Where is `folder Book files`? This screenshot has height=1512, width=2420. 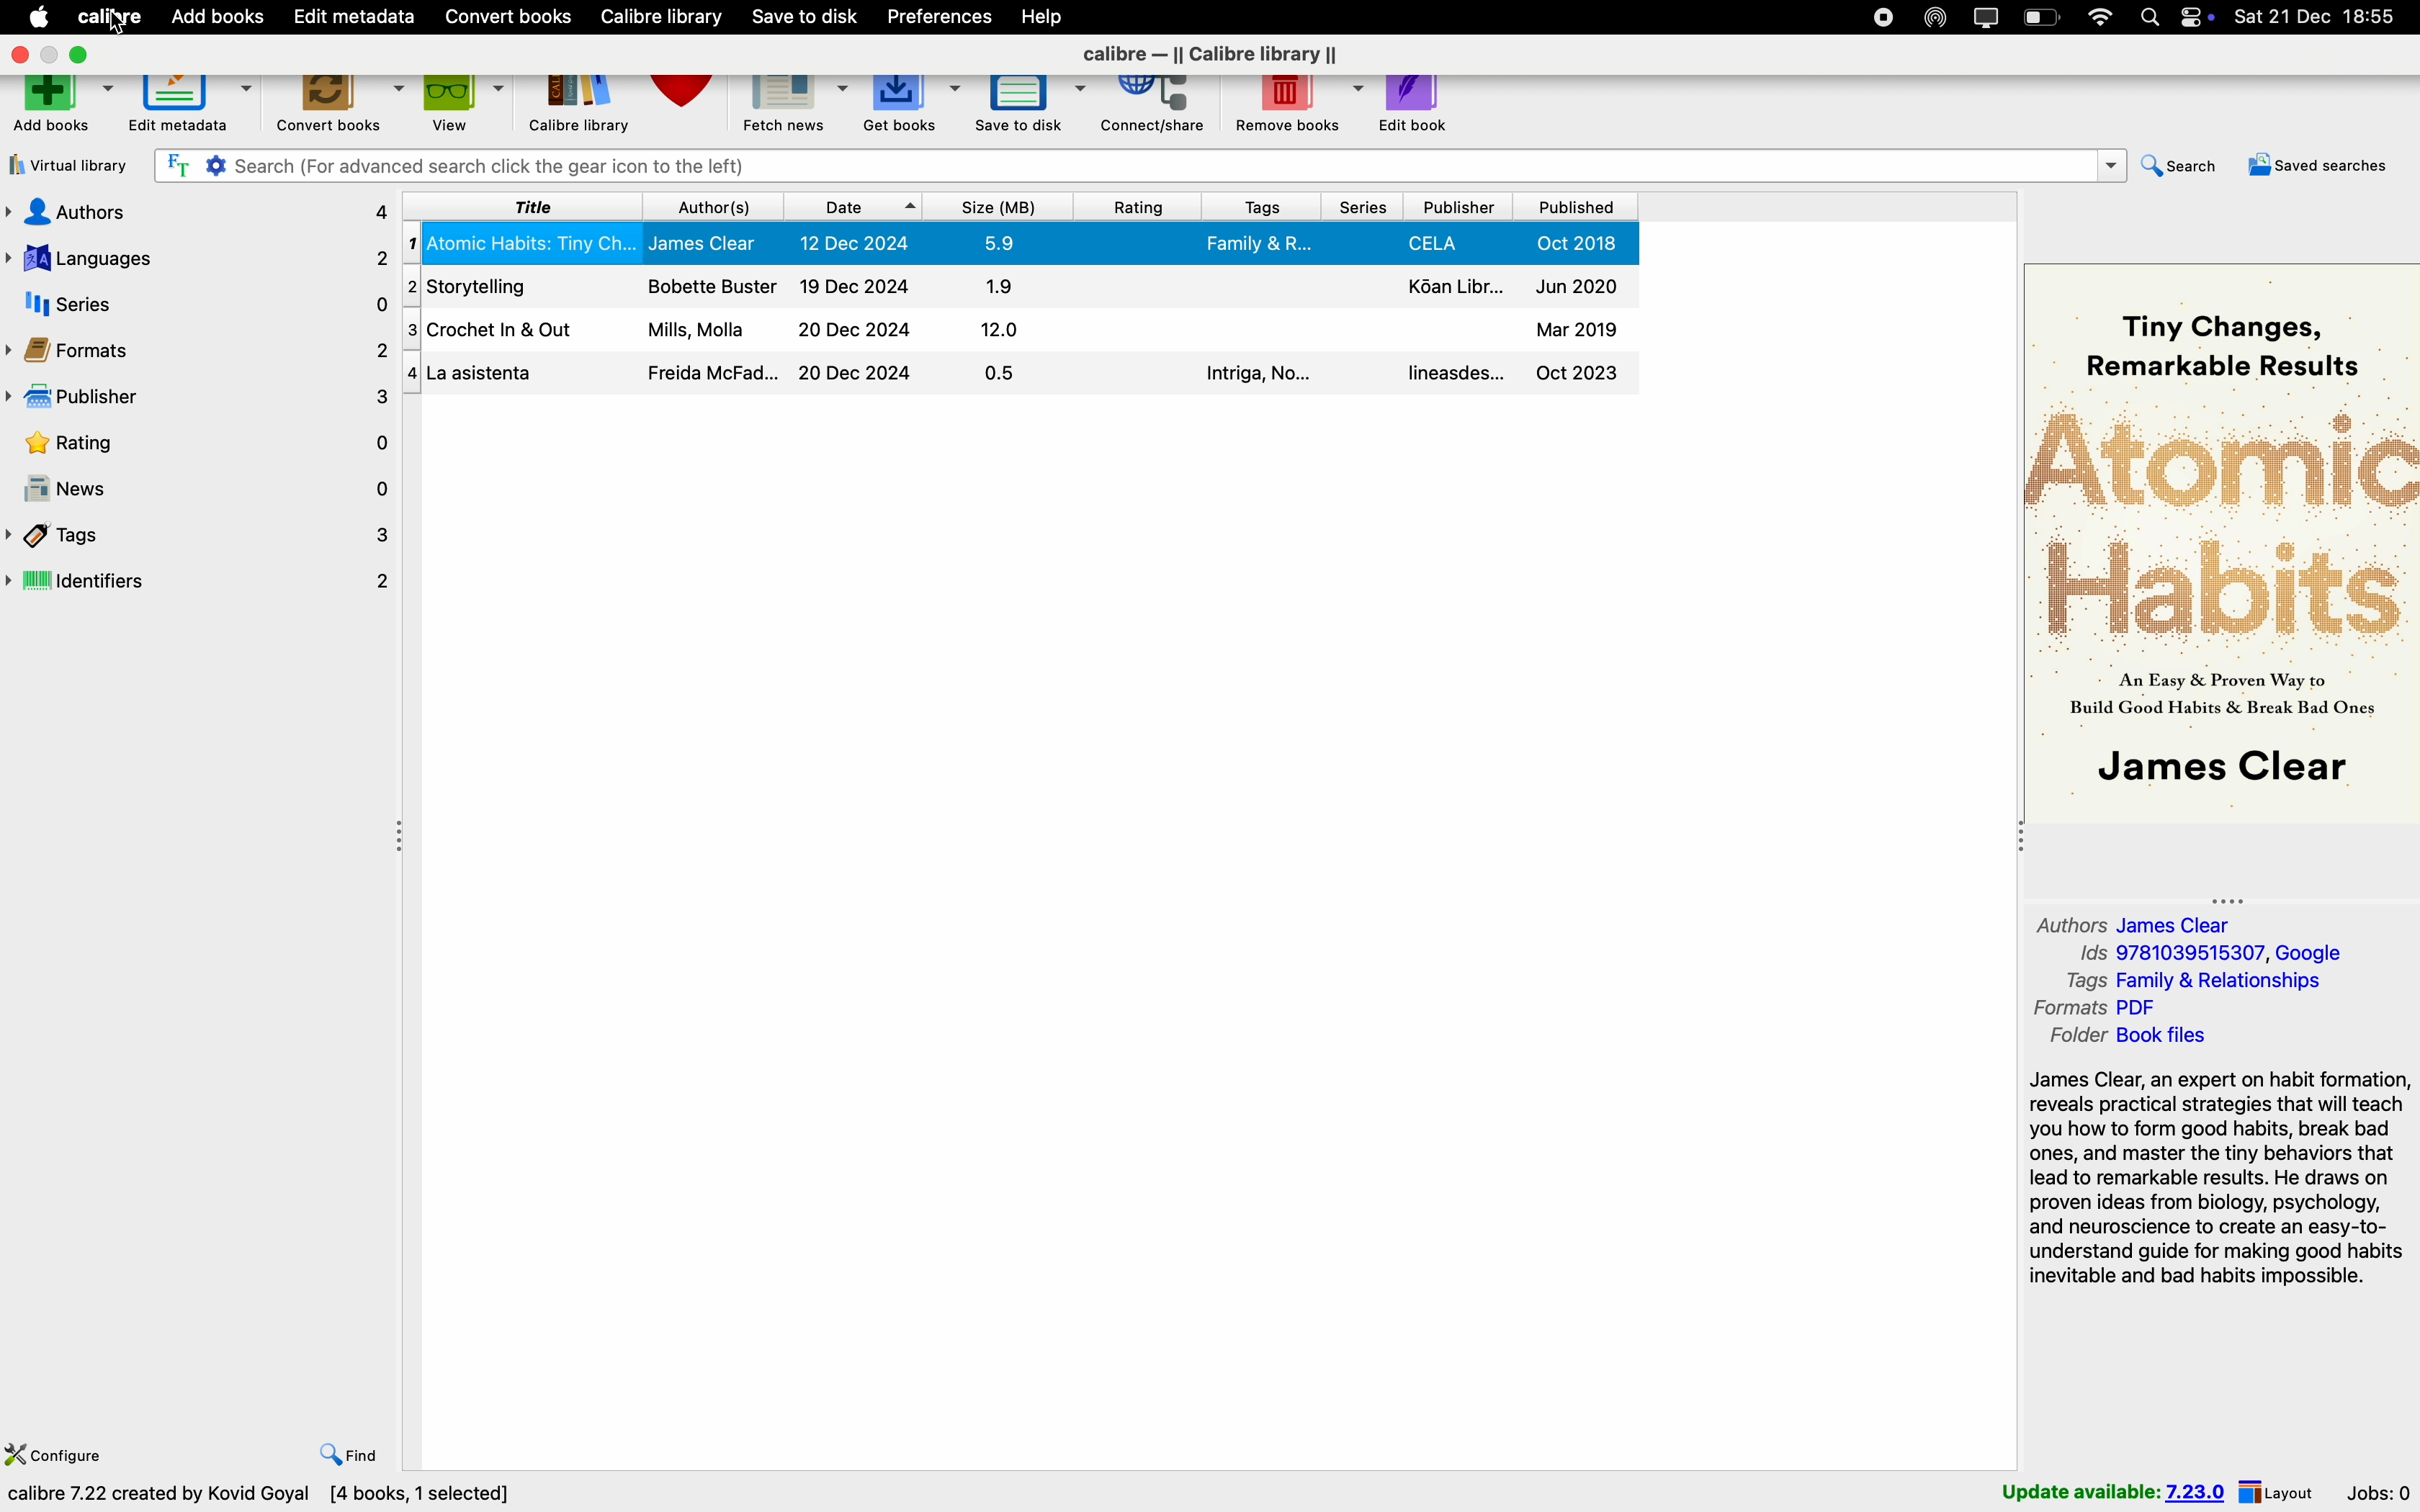
folder Book files is located at coordinates (2126, 1038).